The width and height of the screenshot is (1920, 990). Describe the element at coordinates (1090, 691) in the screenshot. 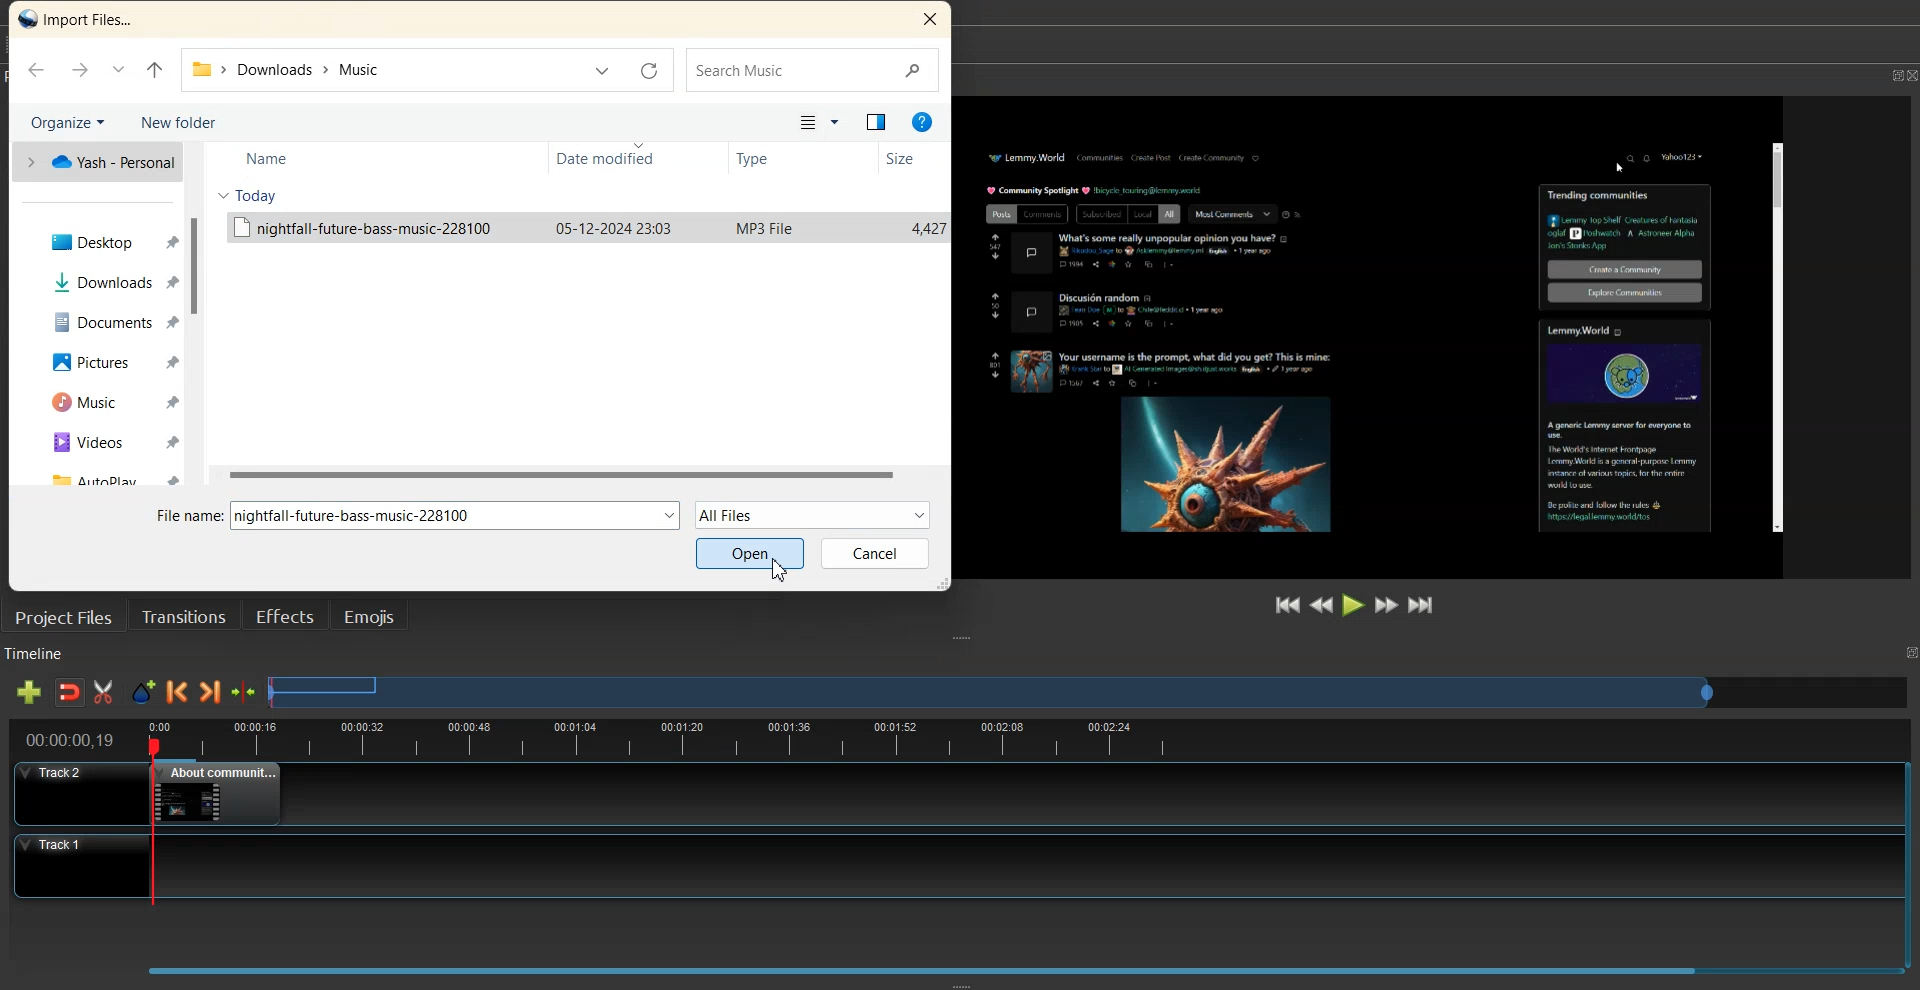

I see `Slider` at that location.